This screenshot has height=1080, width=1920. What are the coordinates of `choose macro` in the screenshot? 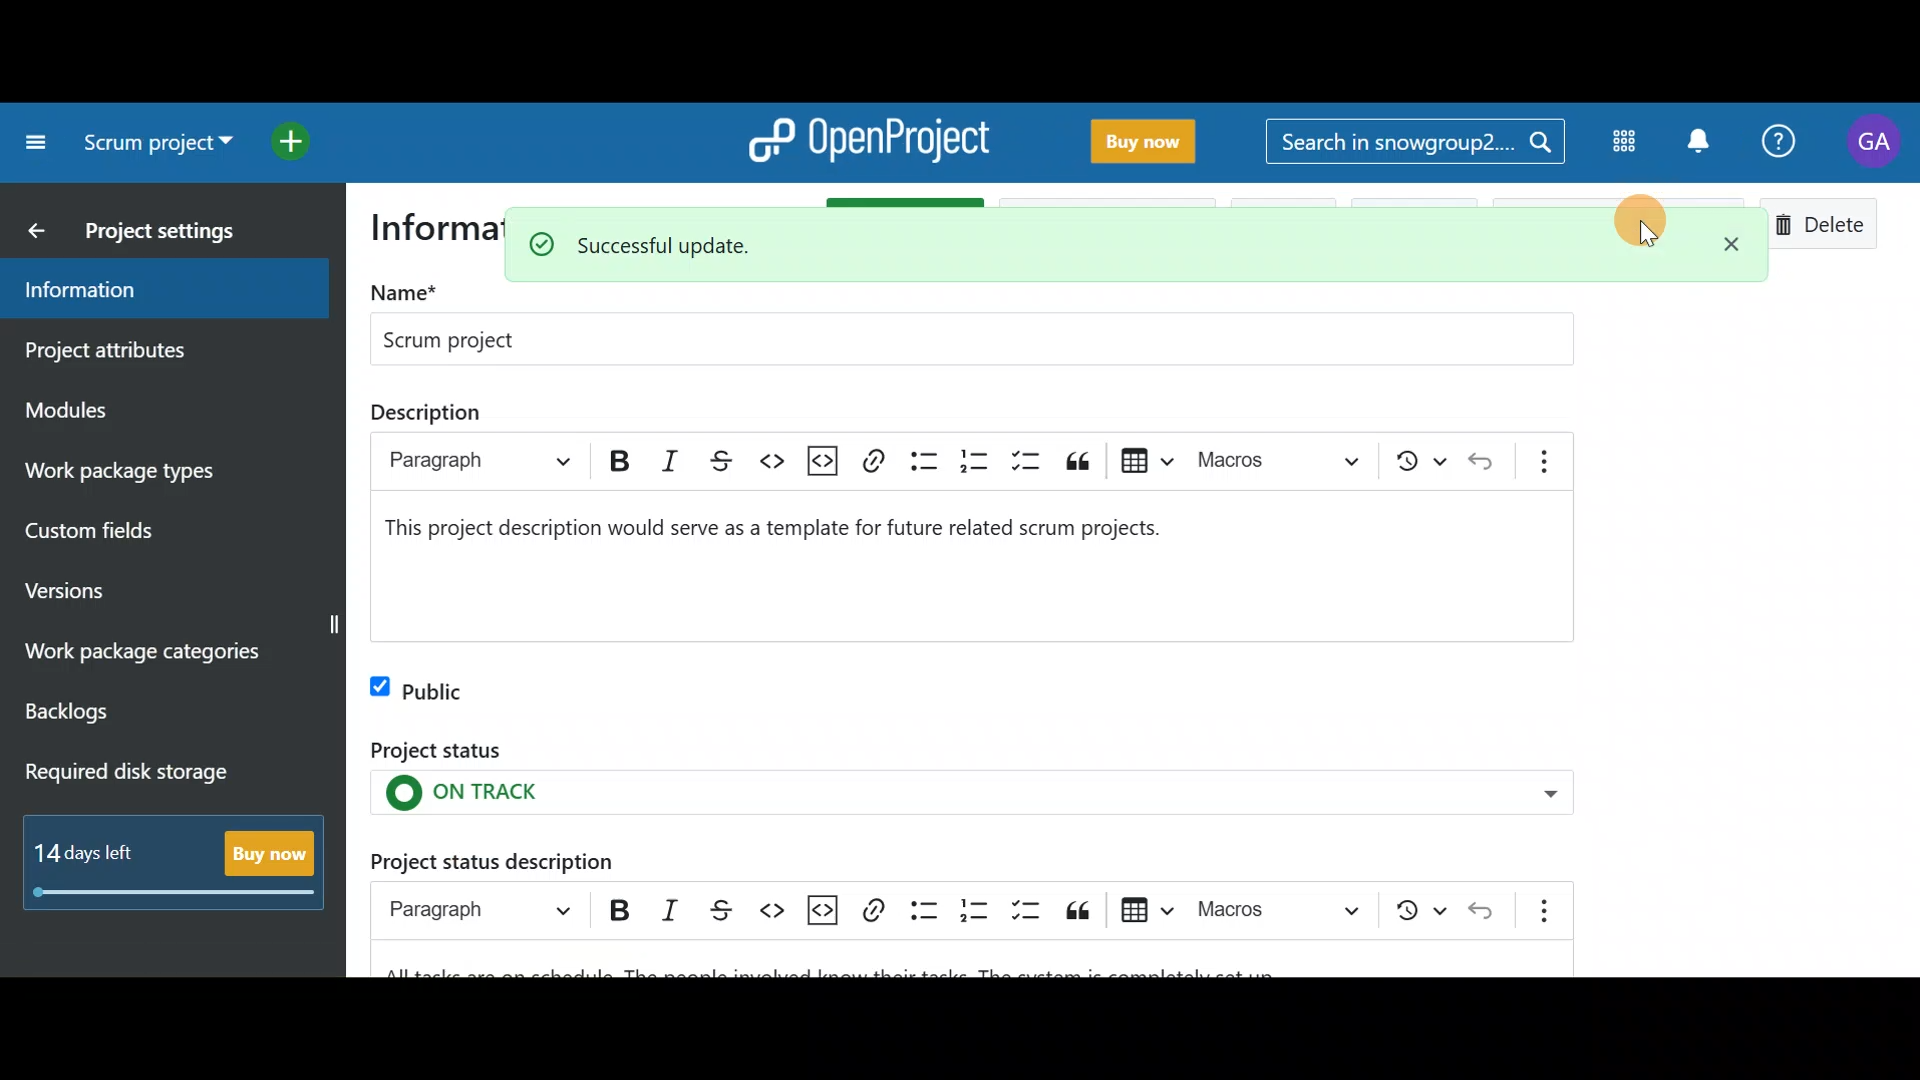 It's located at (1281, 458).